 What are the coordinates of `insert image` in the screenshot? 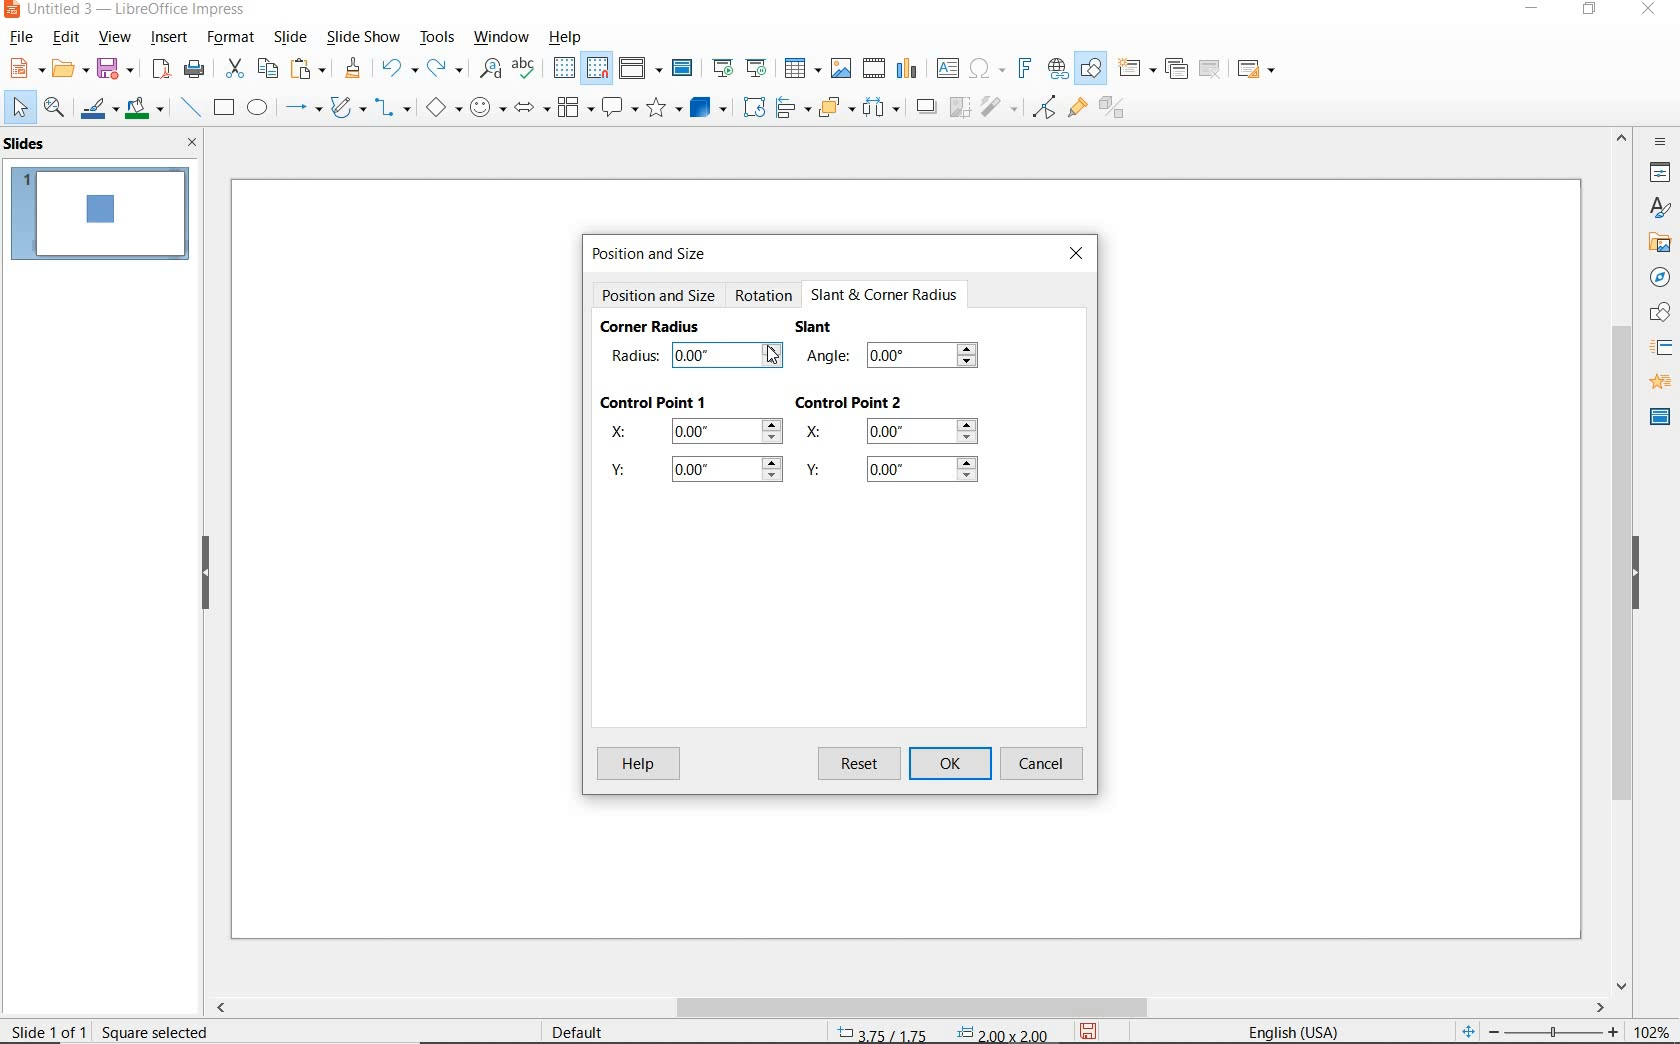 It's located at (842, 69).